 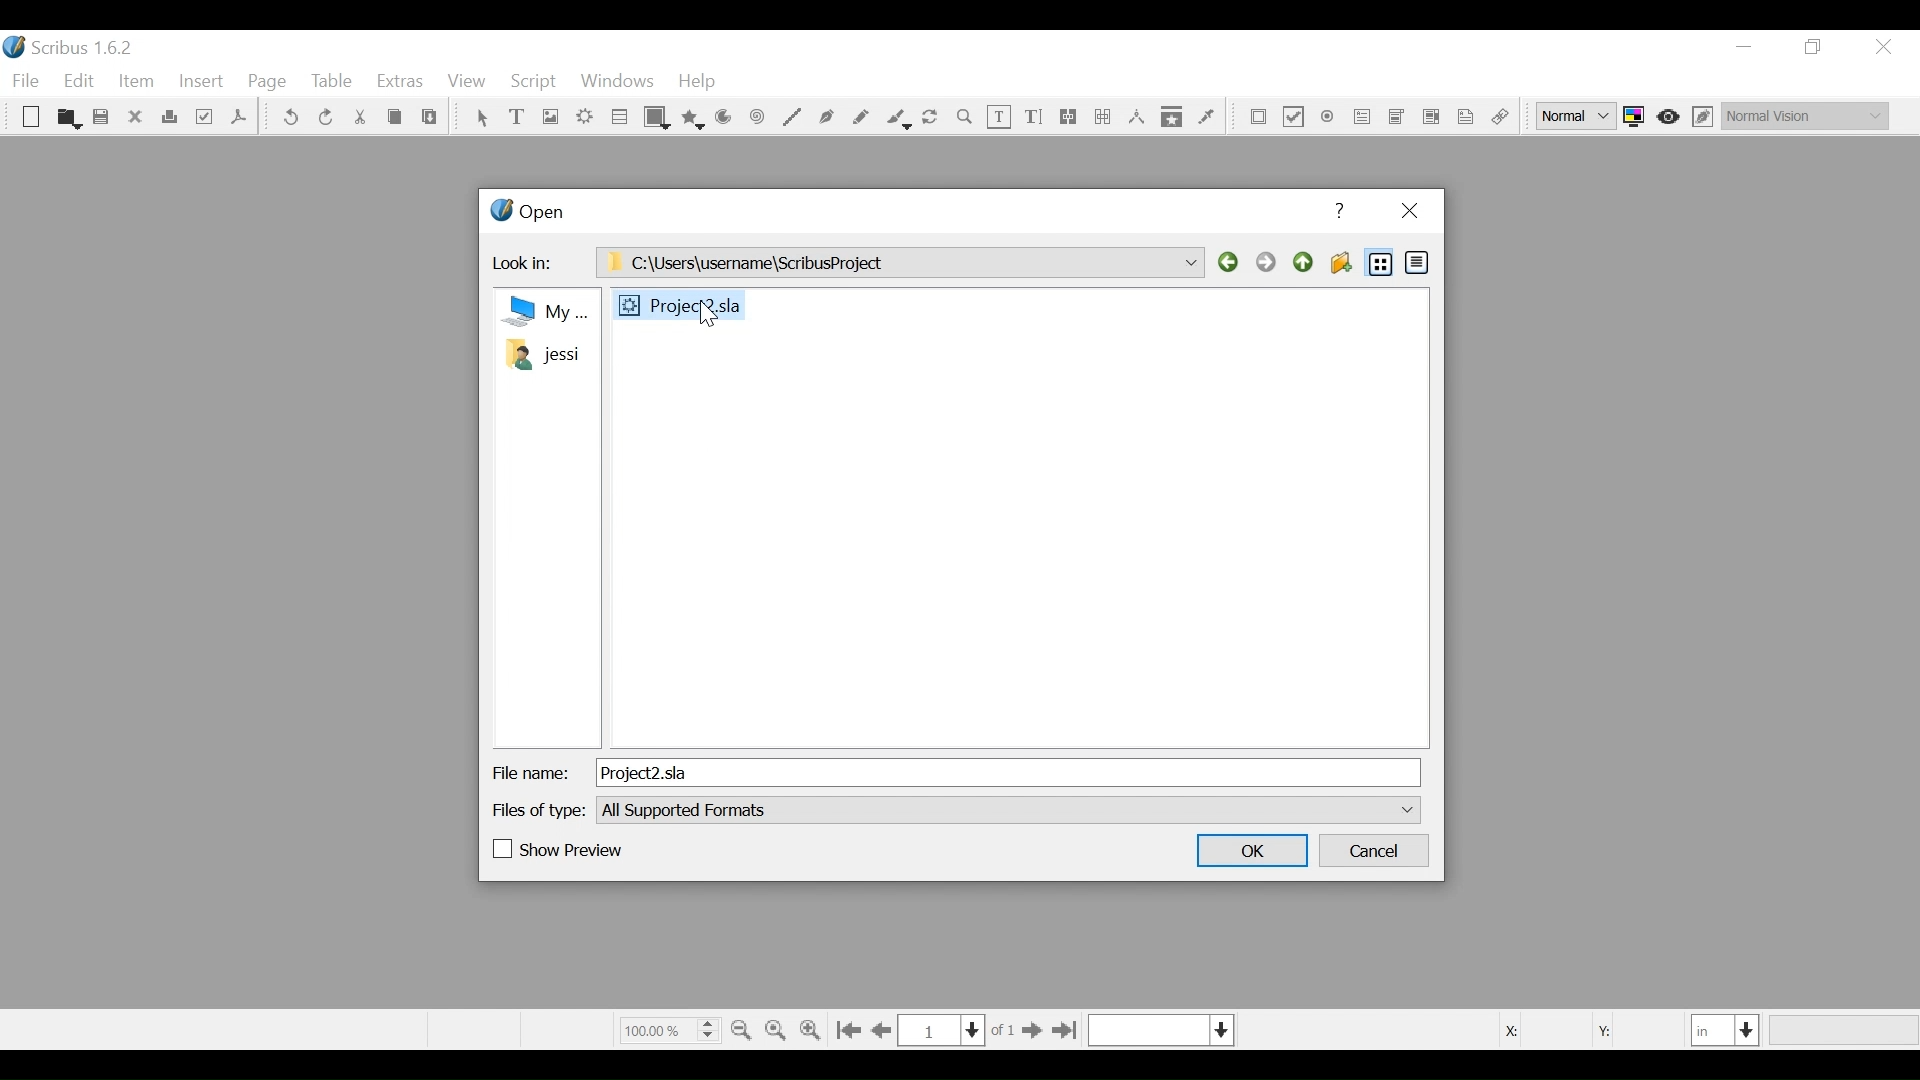 I want to click on undo, so click(x=291, y=118).